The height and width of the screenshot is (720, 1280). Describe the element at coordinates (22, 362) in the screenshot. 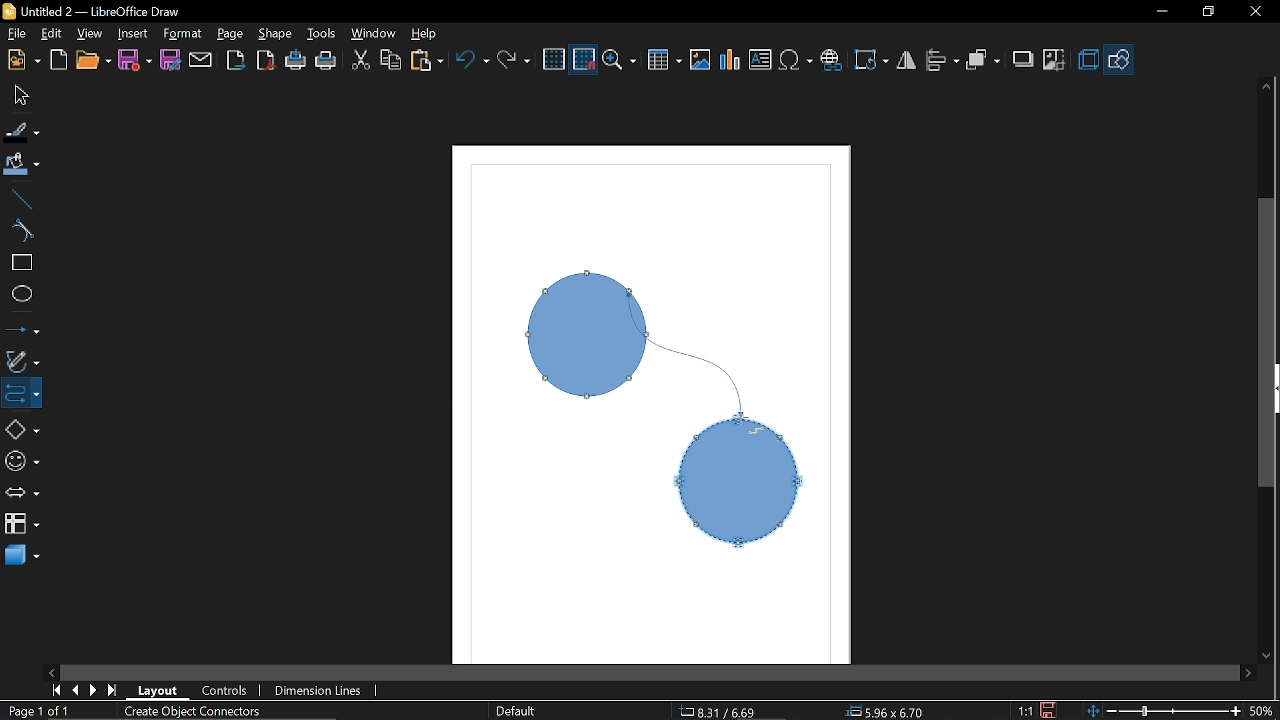

I see `Curves and polygons` at that location.